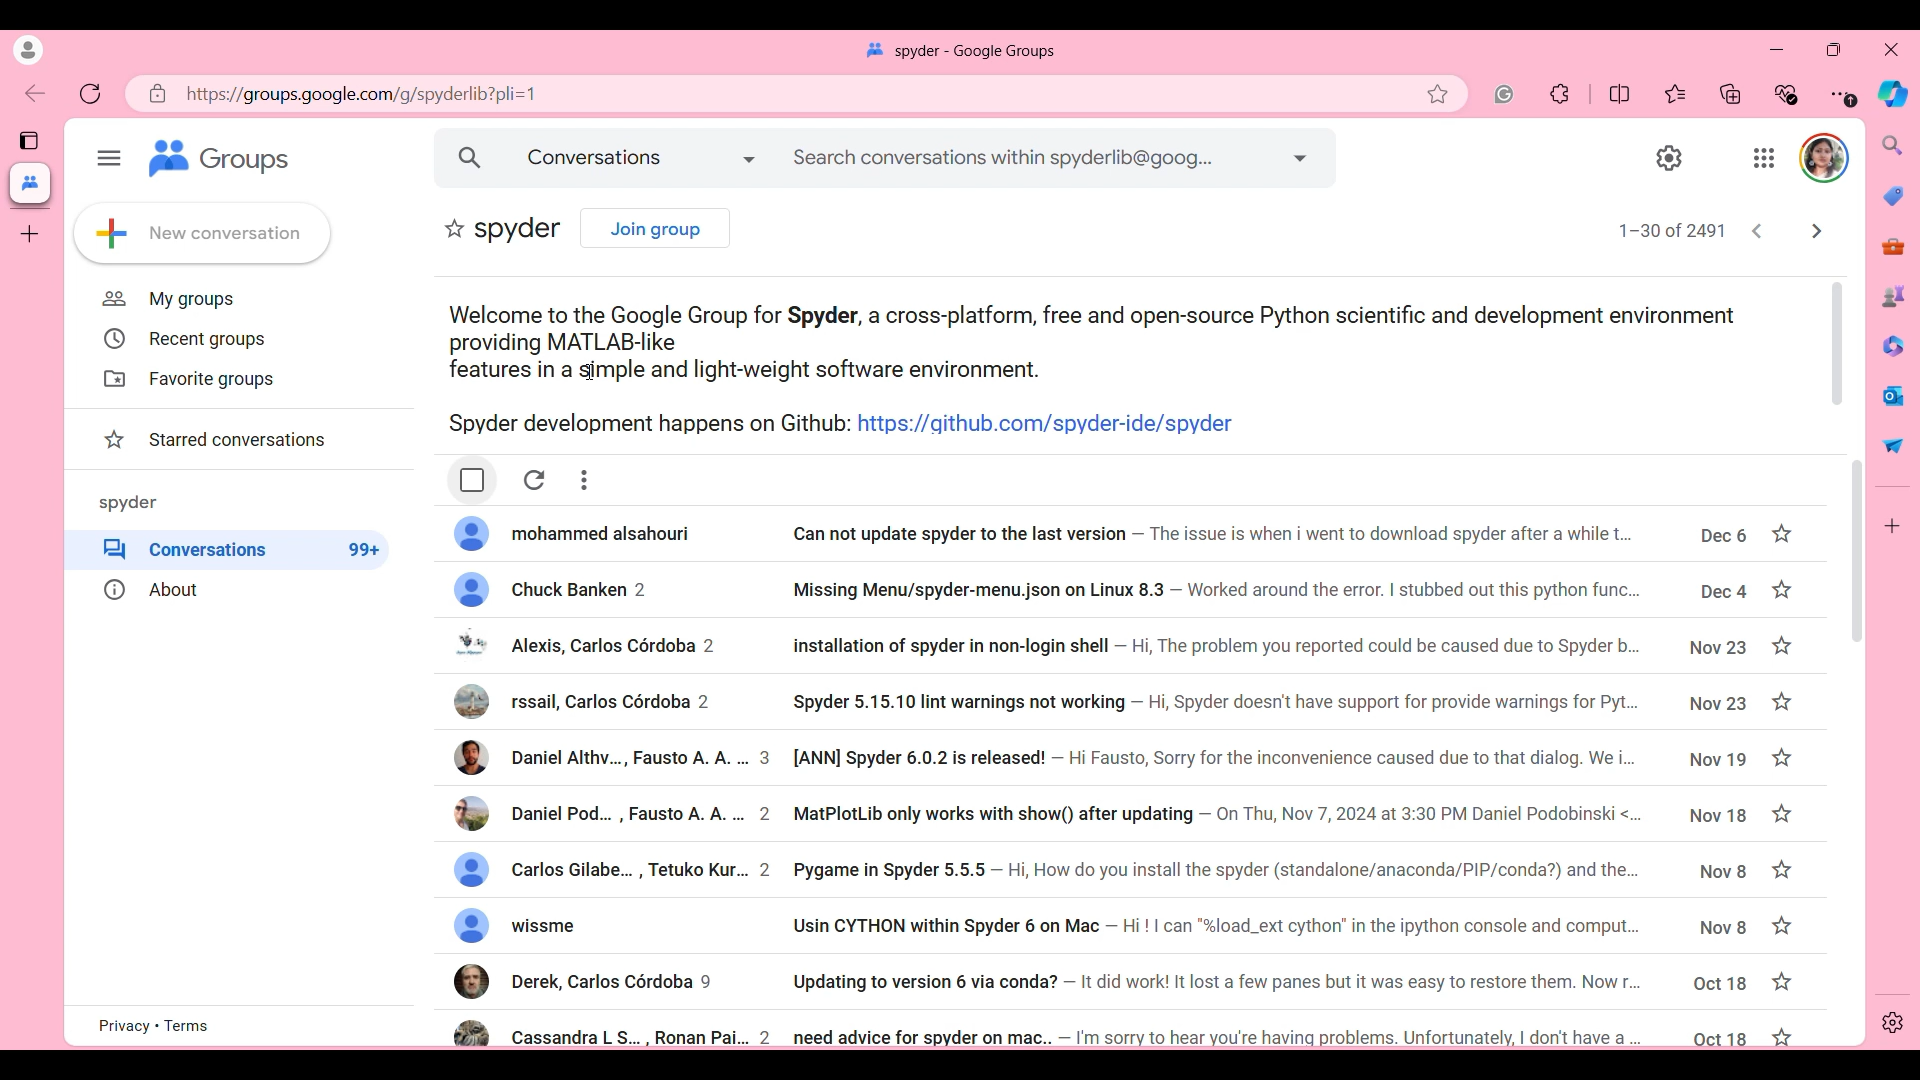 This screenshot has width=1920, height=1080. Describe the element at coordinates (1894, 445) in the screenshot. I see `Share` at that location.